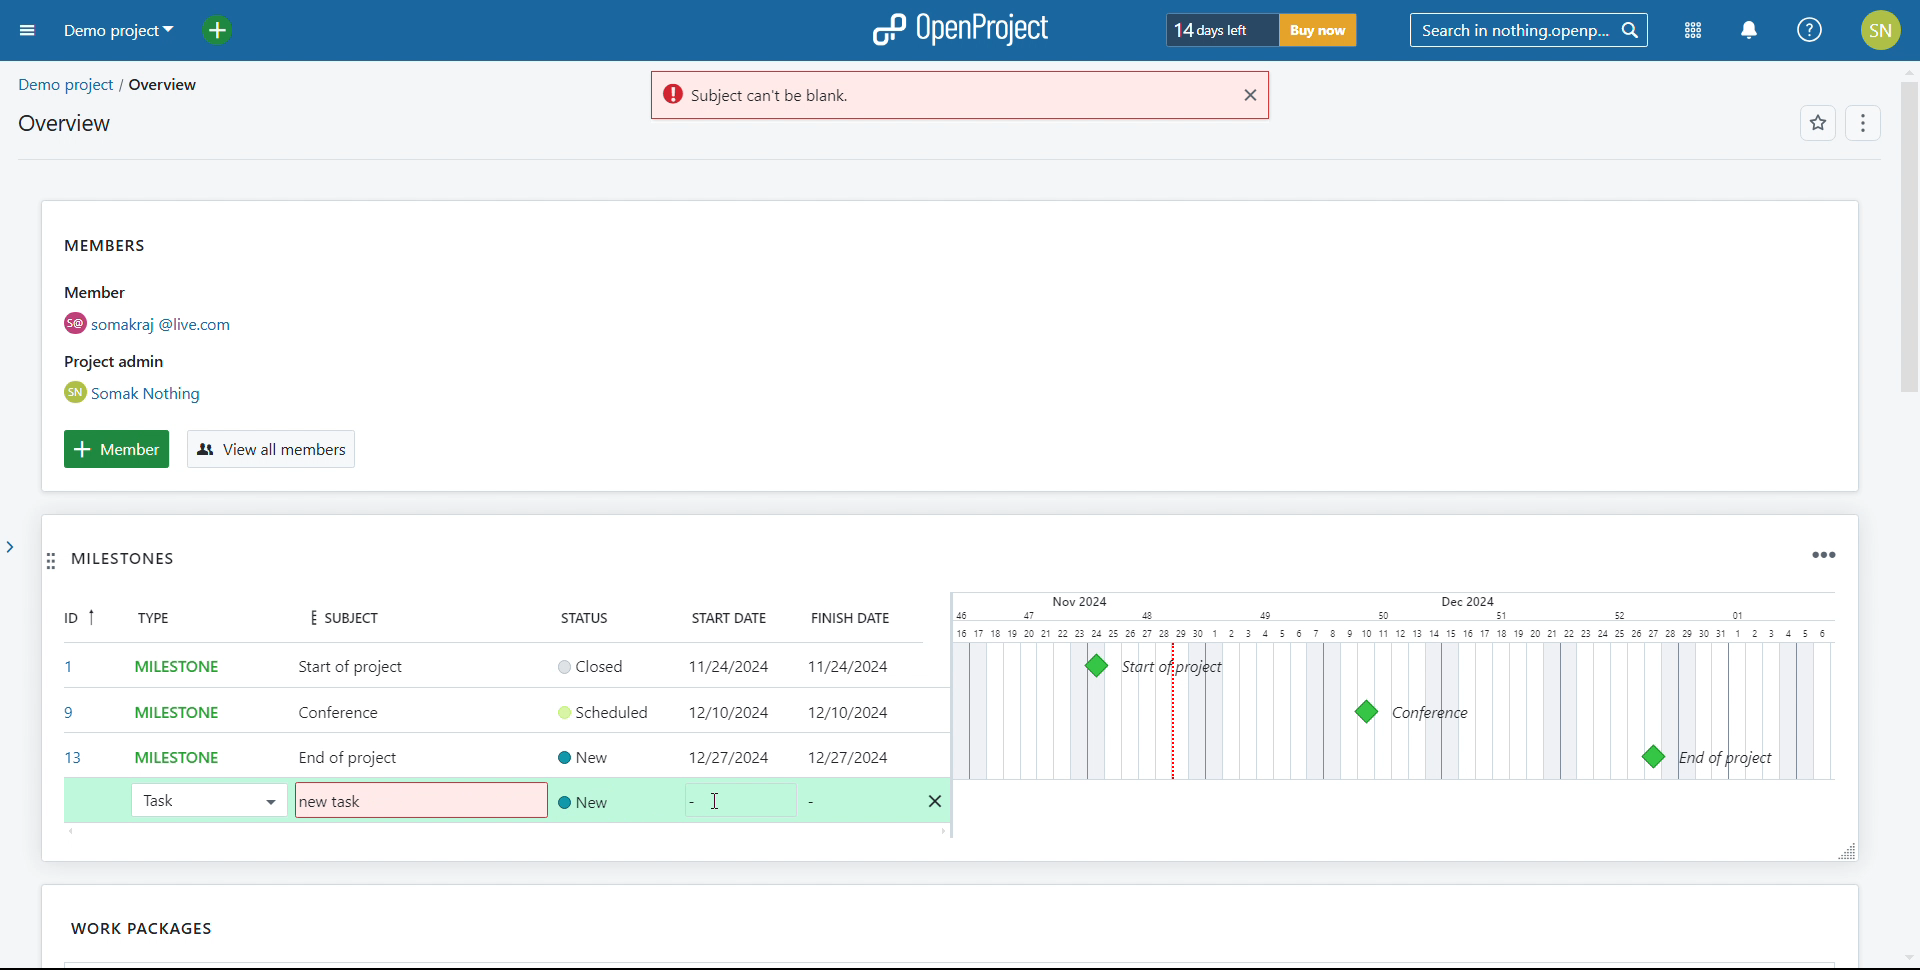  What do you see at coordinates (1316, 30) in the screenshot?
I see `buy now` at bounding box center [1316, 30].